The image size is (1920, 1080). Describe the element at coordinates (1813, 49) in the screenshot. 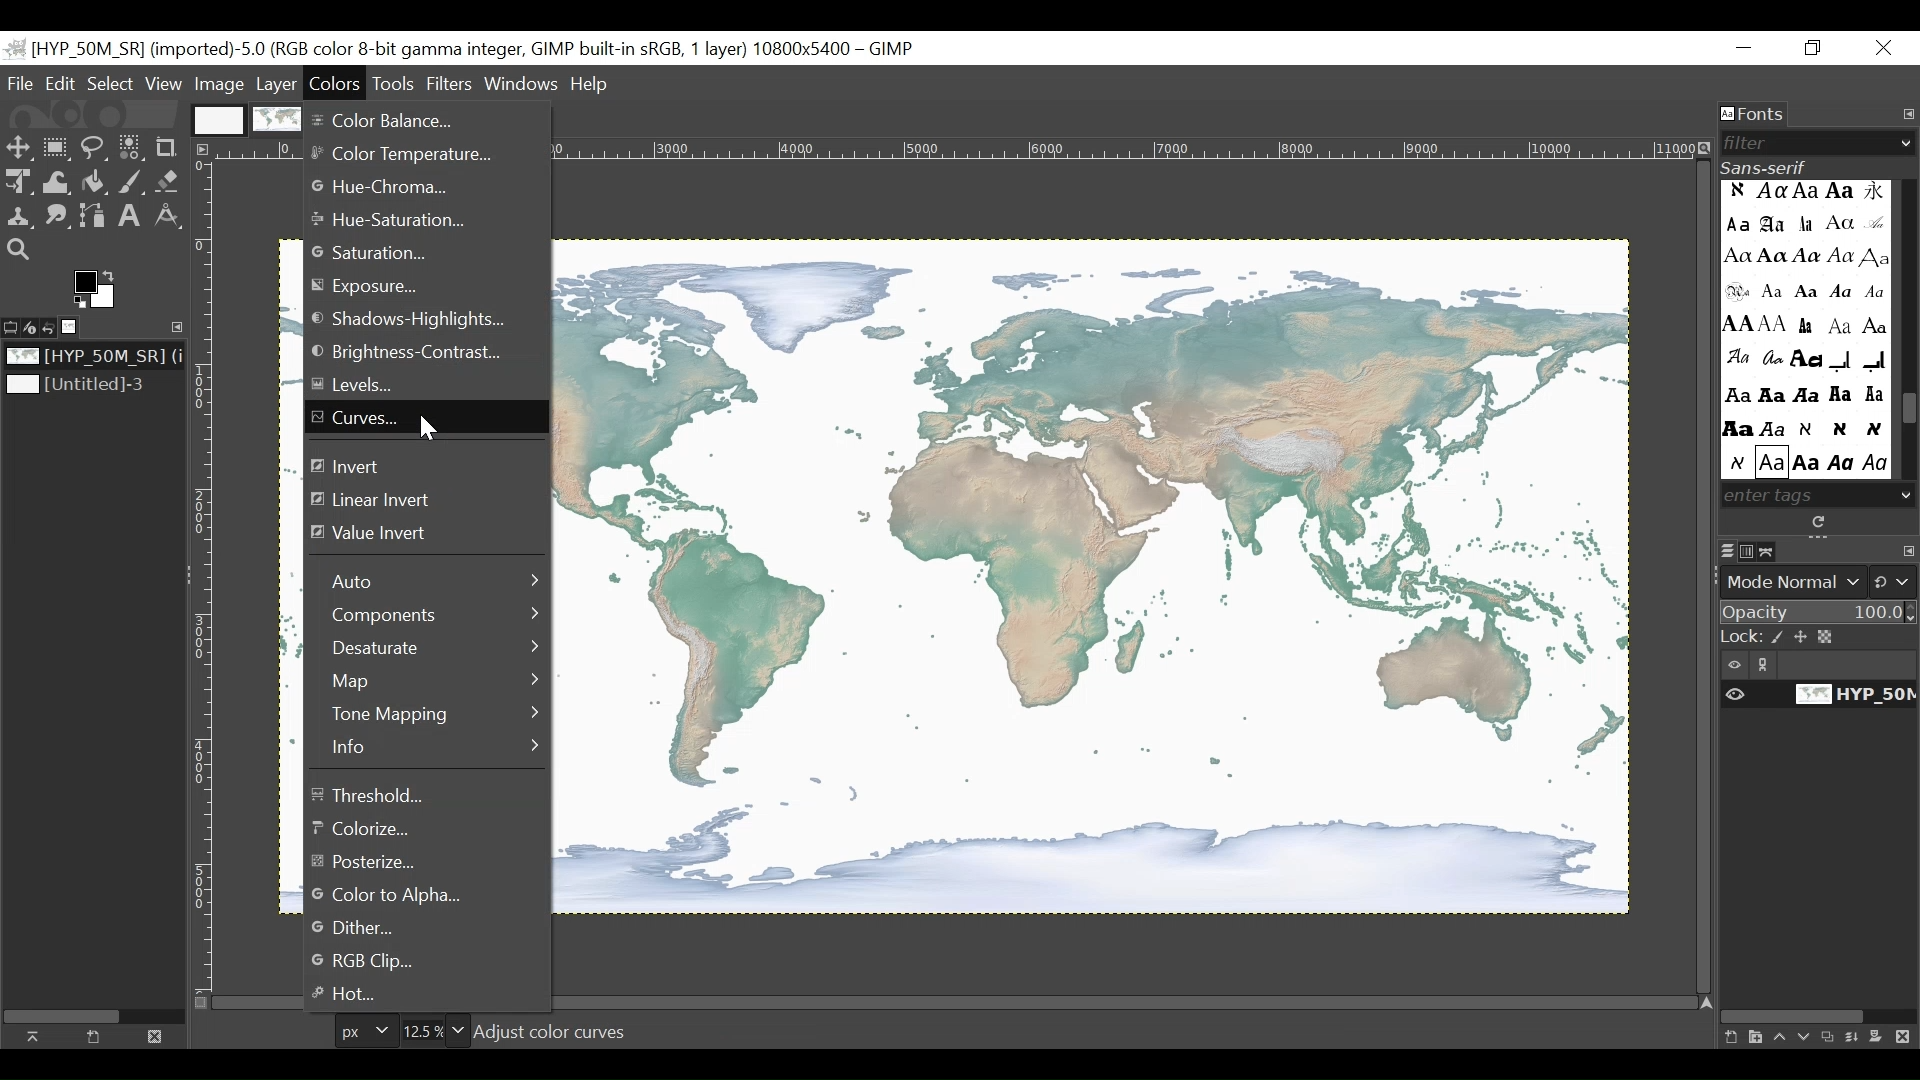

I see `Rsstore` at that location.